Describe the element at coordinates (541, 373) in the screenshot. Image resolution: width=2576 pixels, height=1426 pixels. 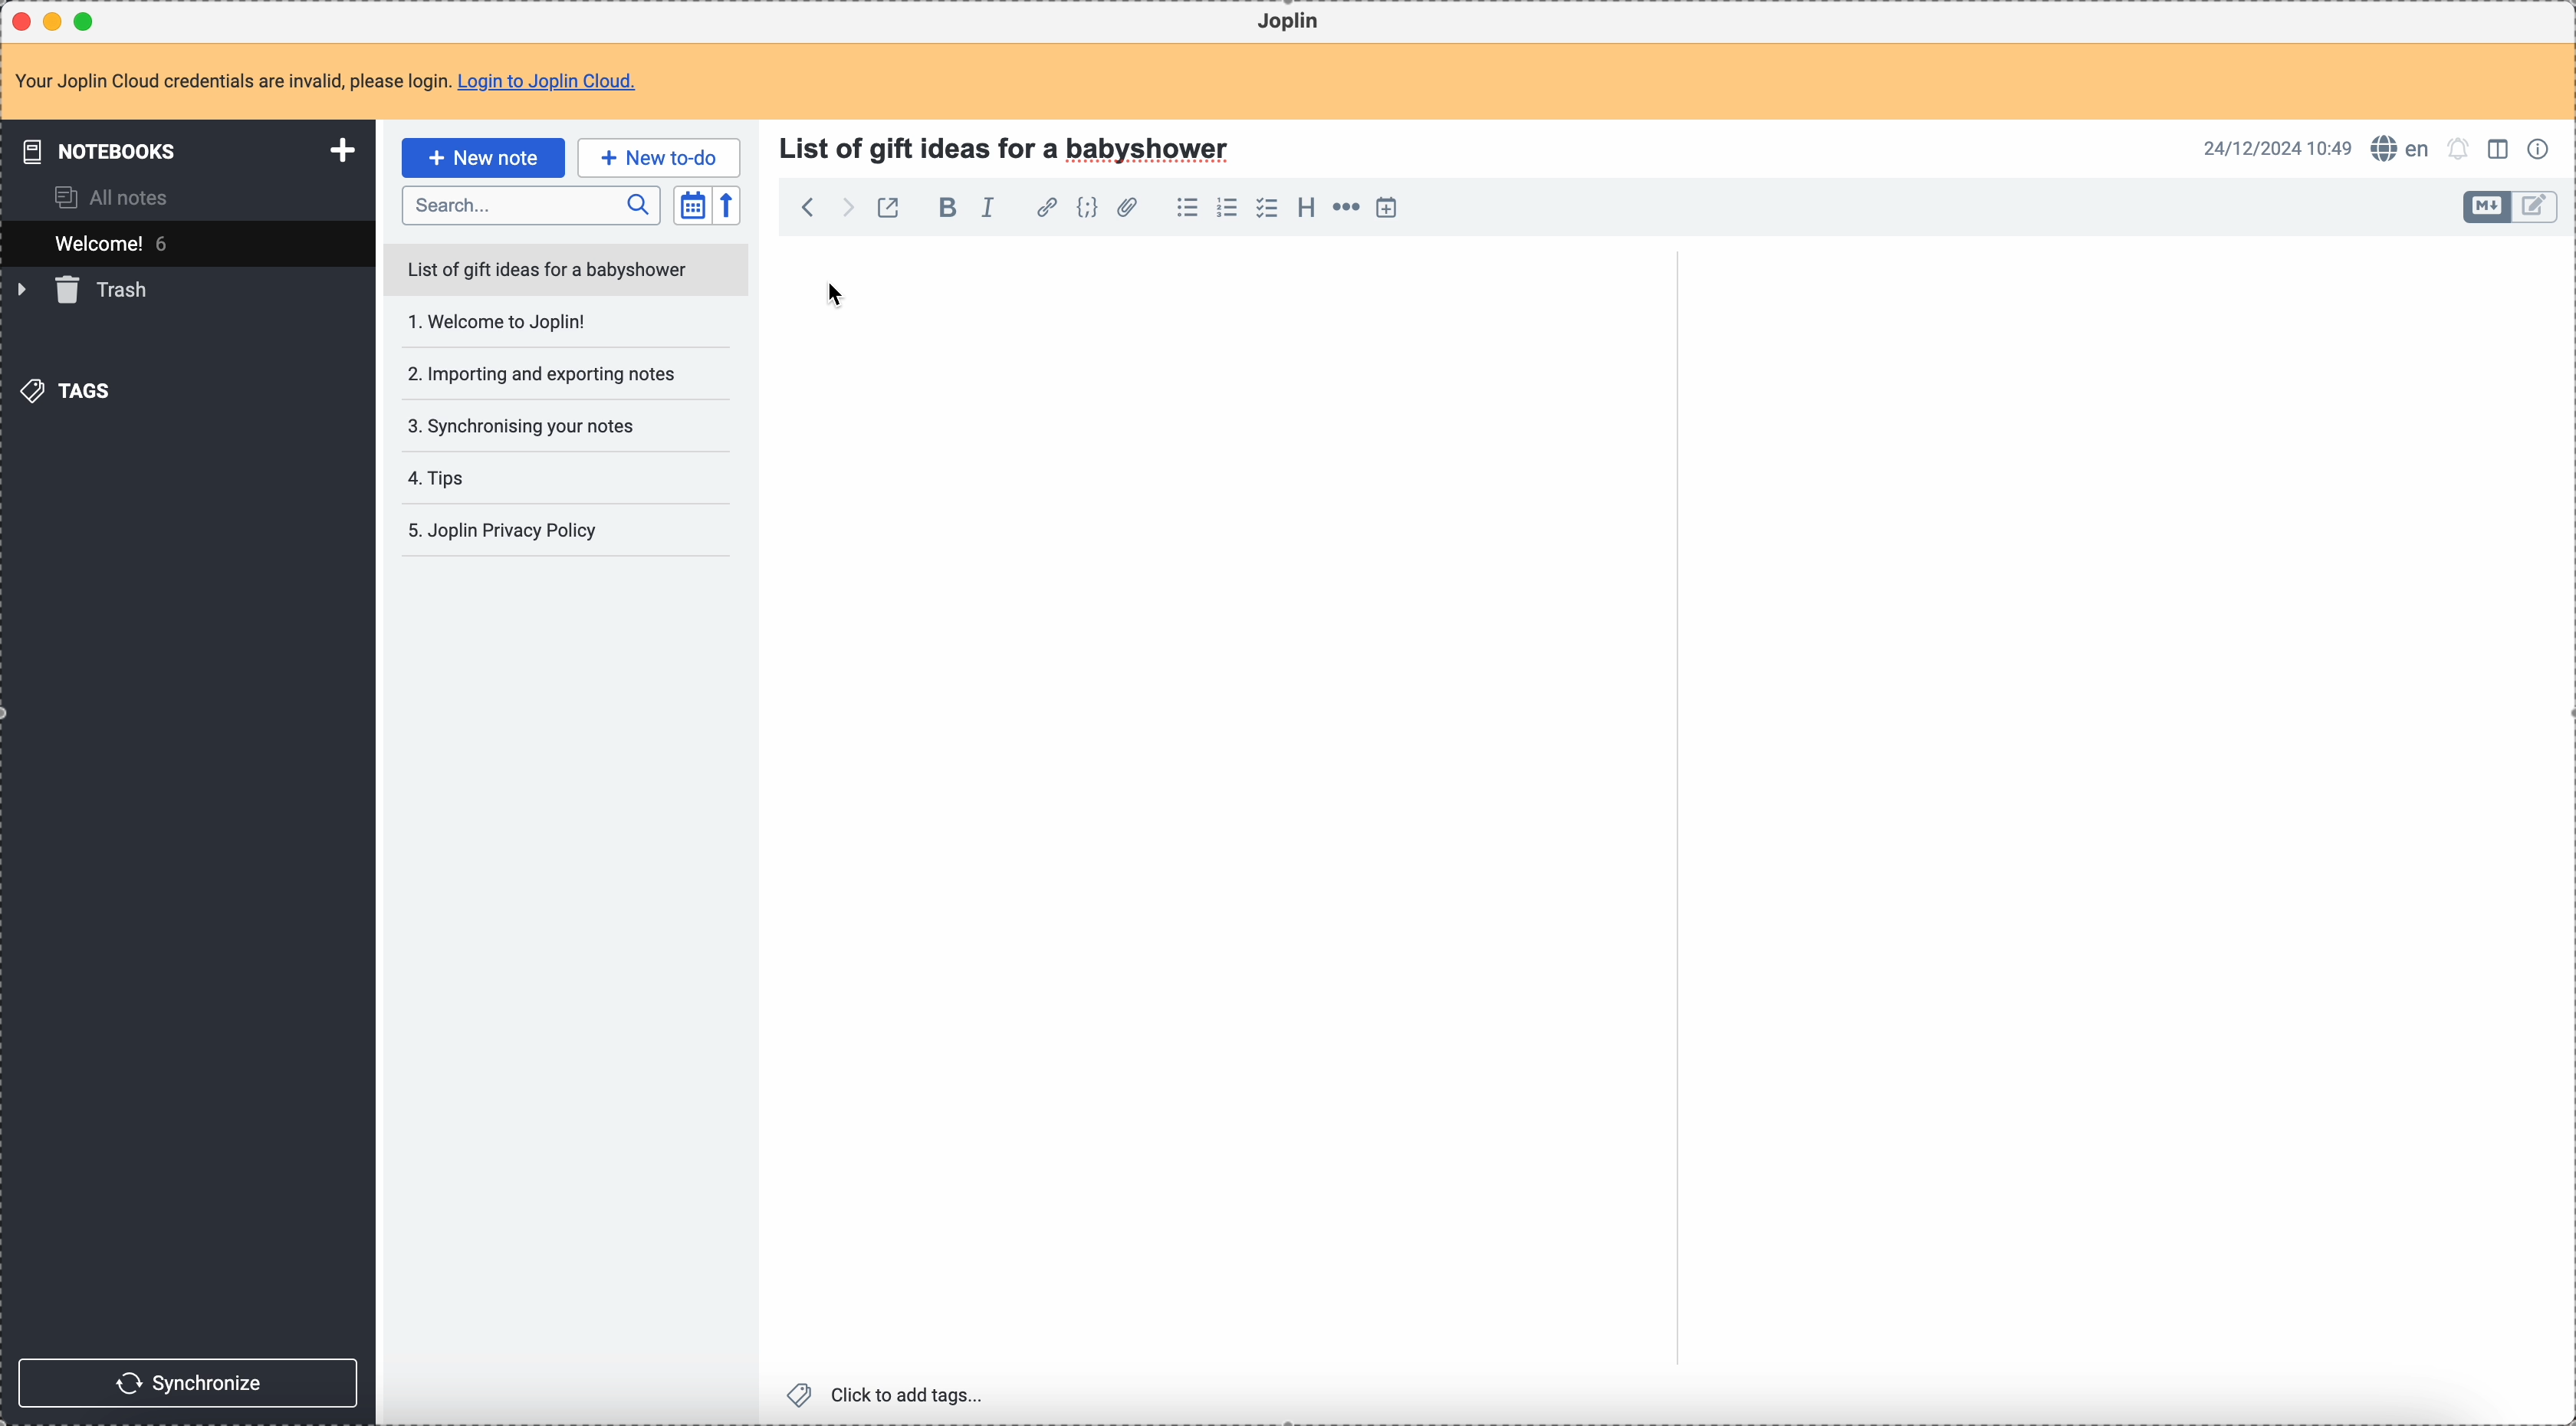
I see `importing and exporting notes` at that location.